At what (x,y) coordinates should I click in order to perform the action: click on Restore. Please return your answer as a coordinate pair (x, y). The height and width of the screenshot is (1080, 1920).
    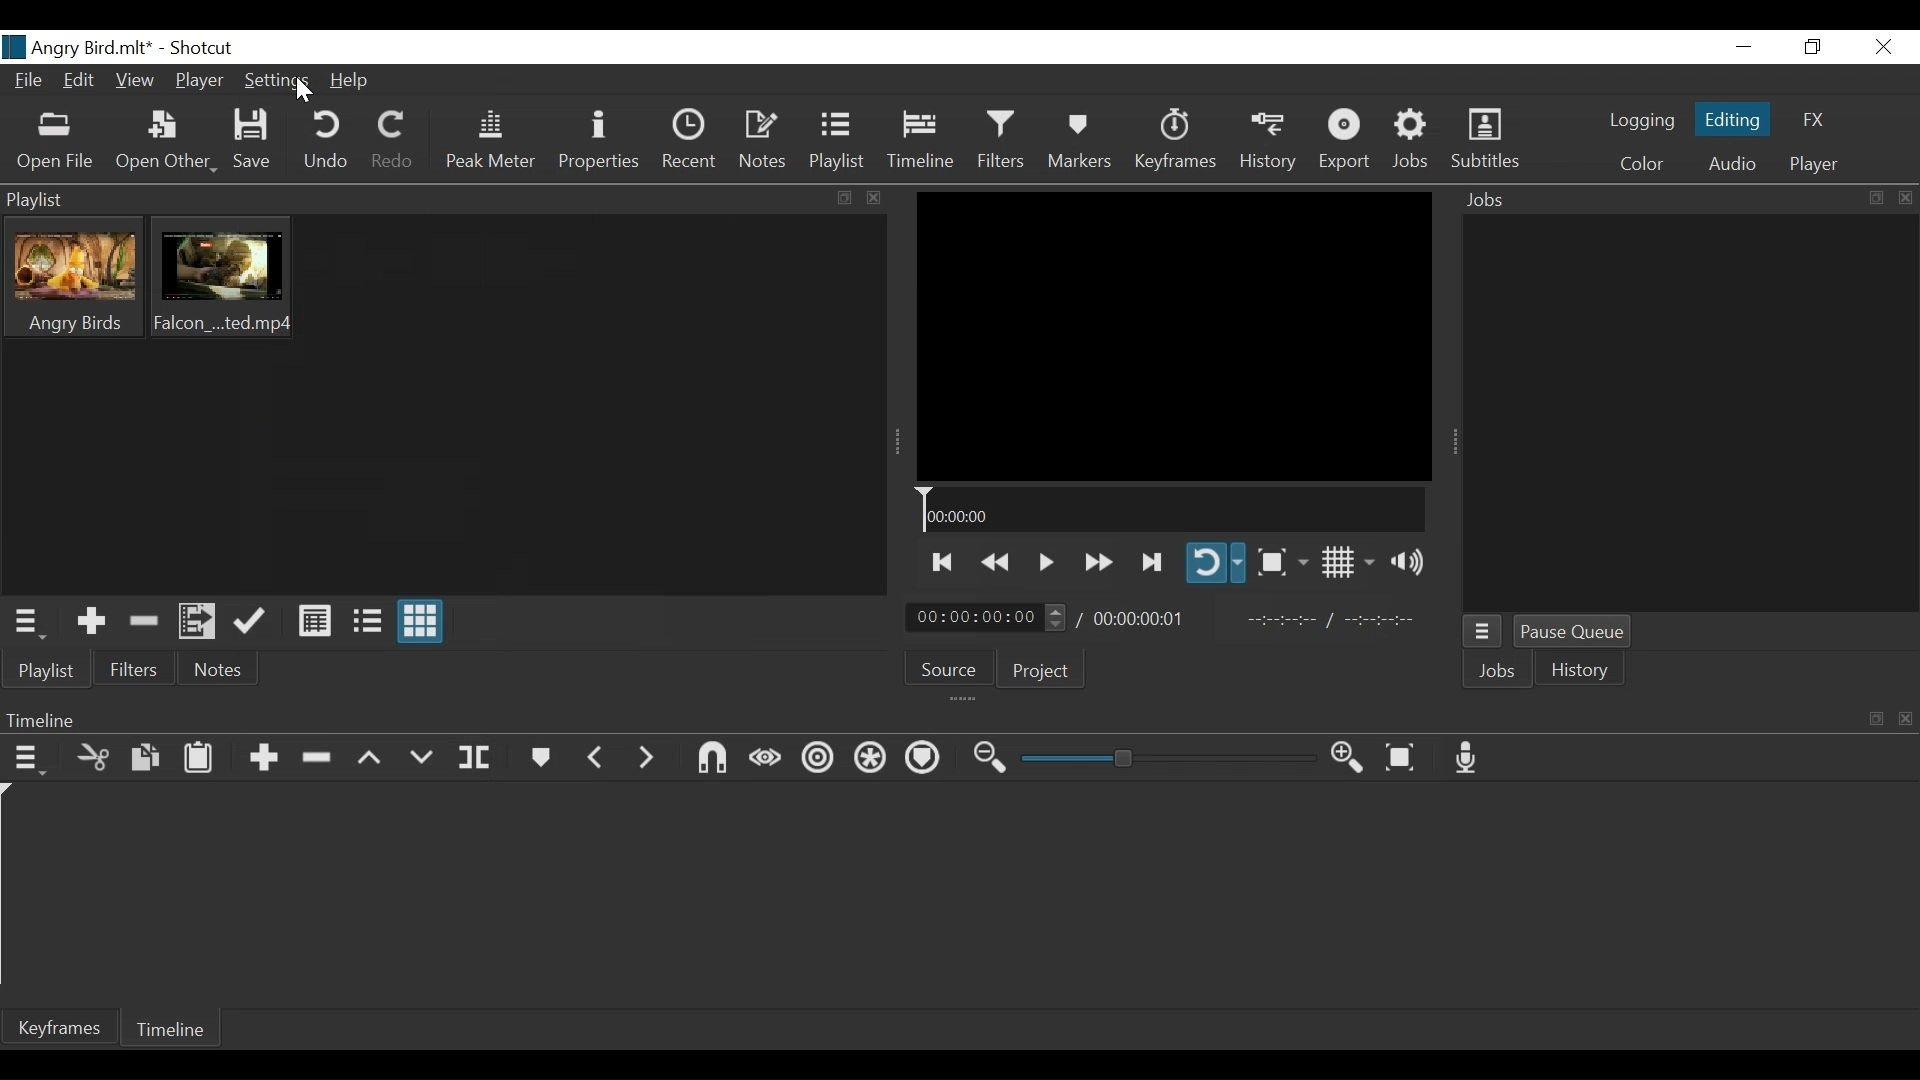
    Looking at the image, I should click on (1811, 47).